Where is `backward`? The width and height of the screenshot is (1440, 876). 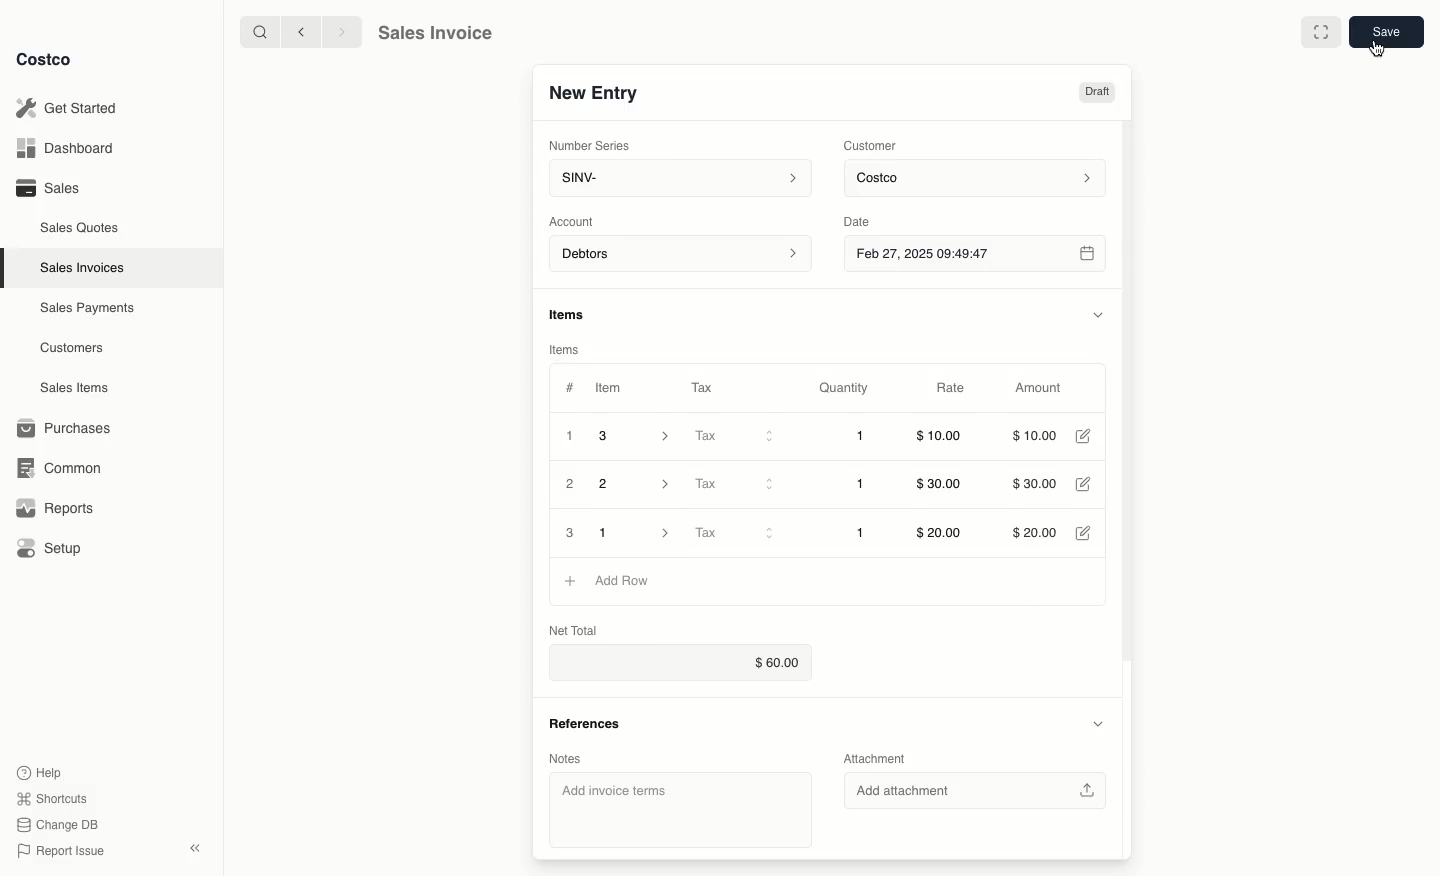
backward is located at coordinates (297, 31).